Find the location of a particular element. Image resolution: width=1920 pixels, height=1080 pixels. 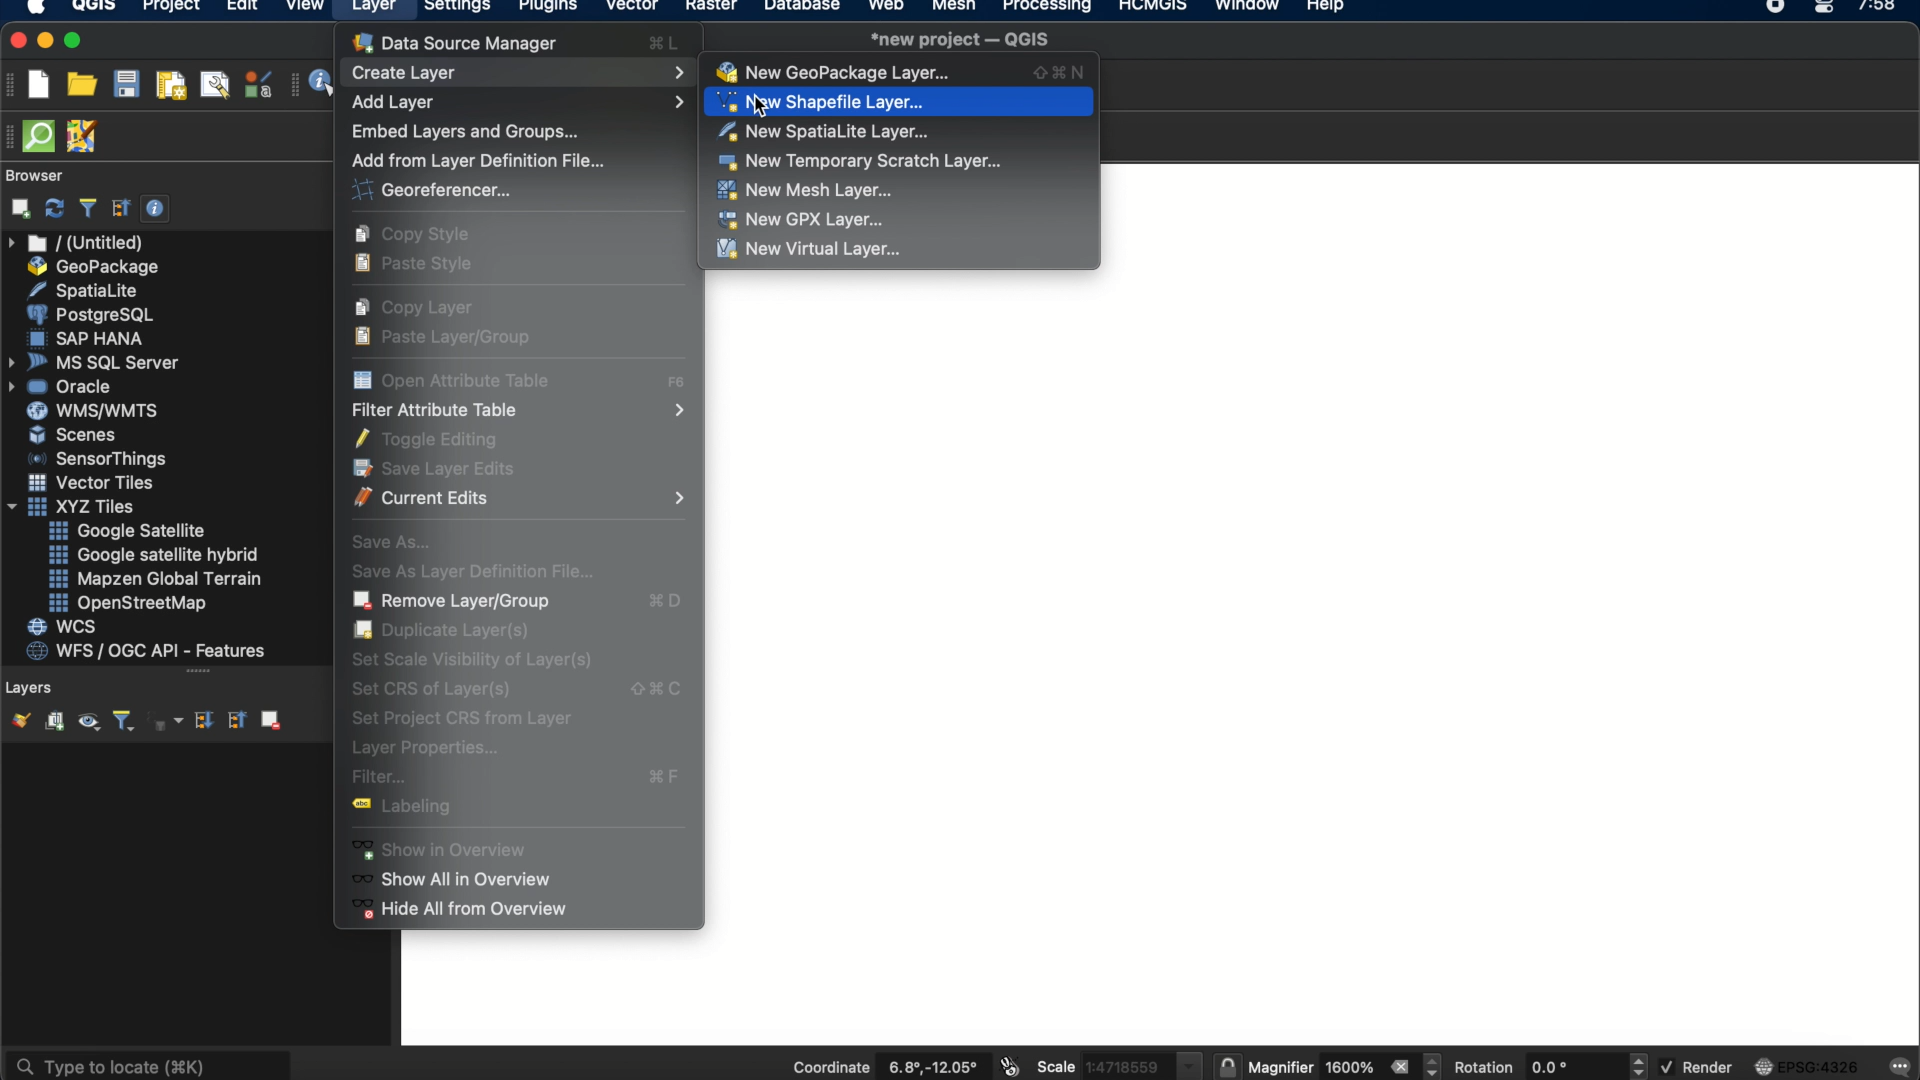

7:58 is located at coordinates (1879, 12).